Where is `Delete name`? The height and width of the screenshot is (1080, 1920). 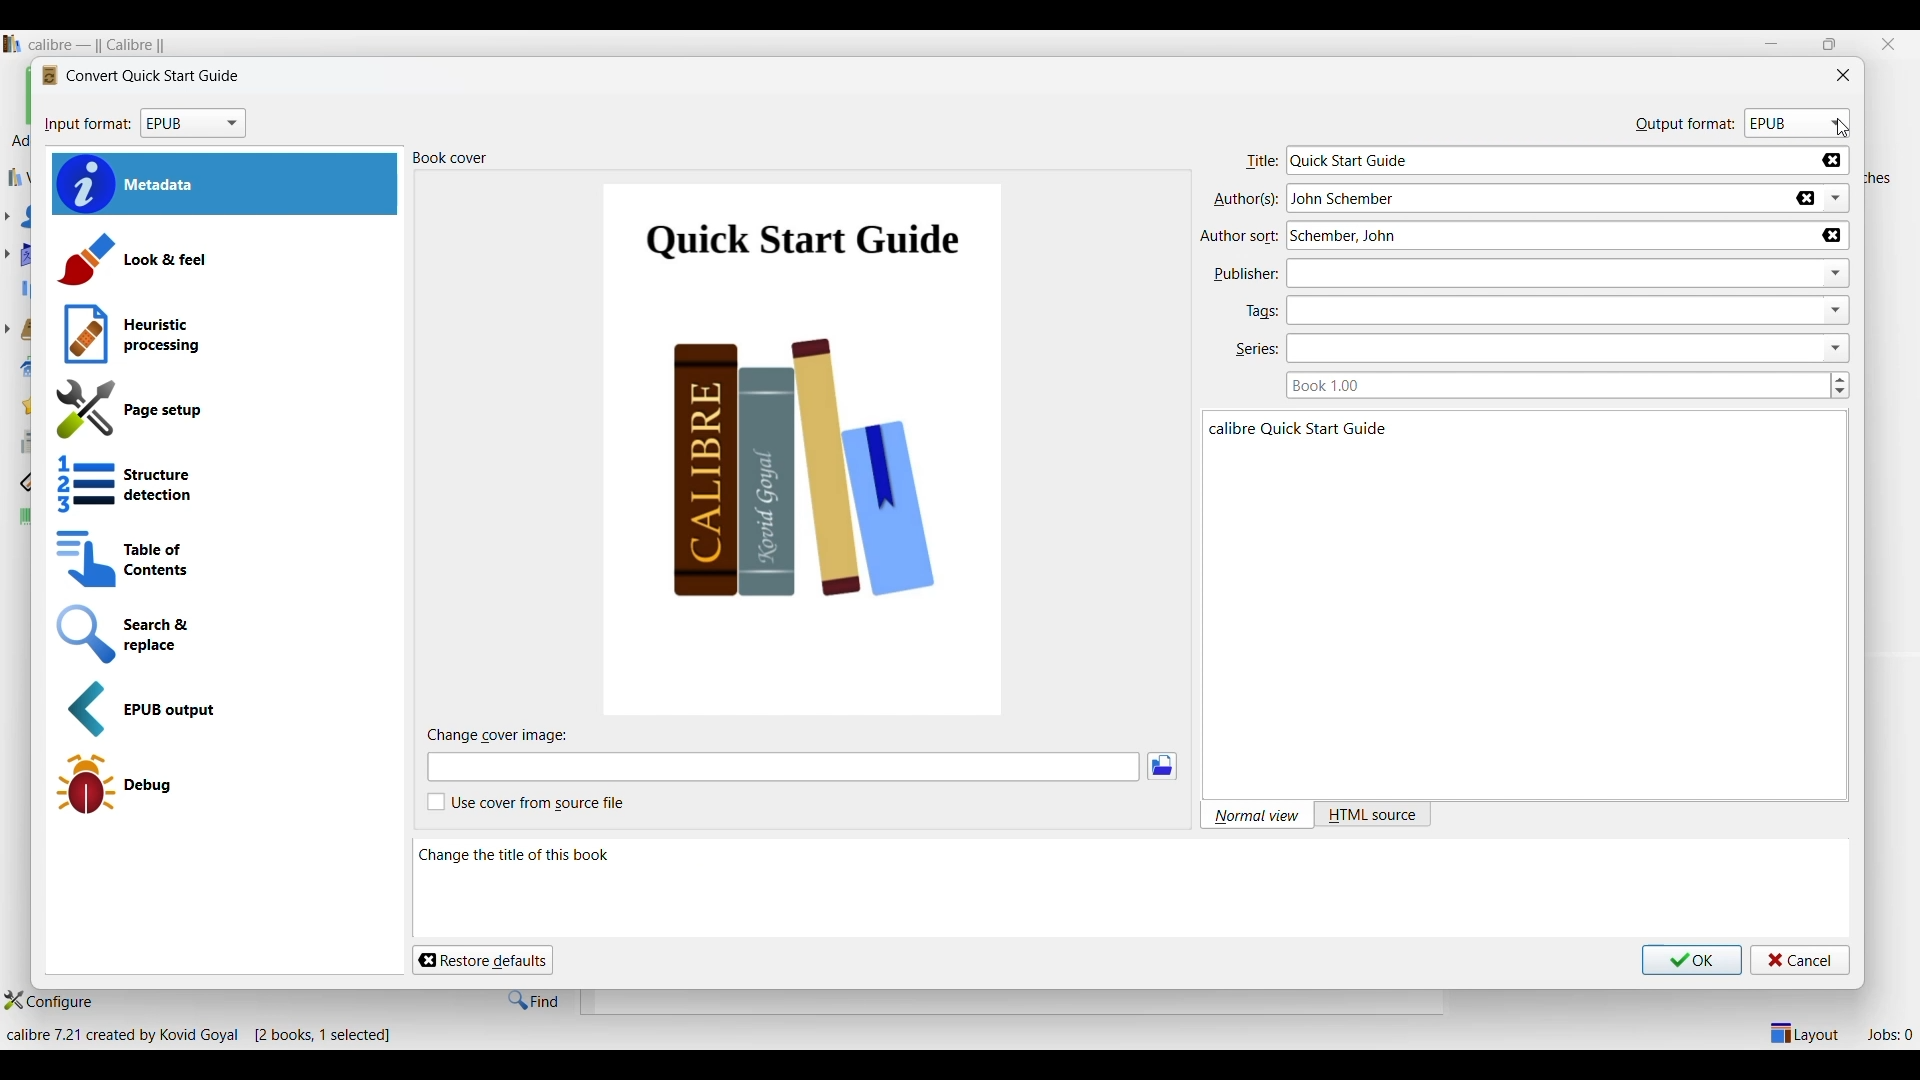
Delete name is located at coordinates (1805, 199).